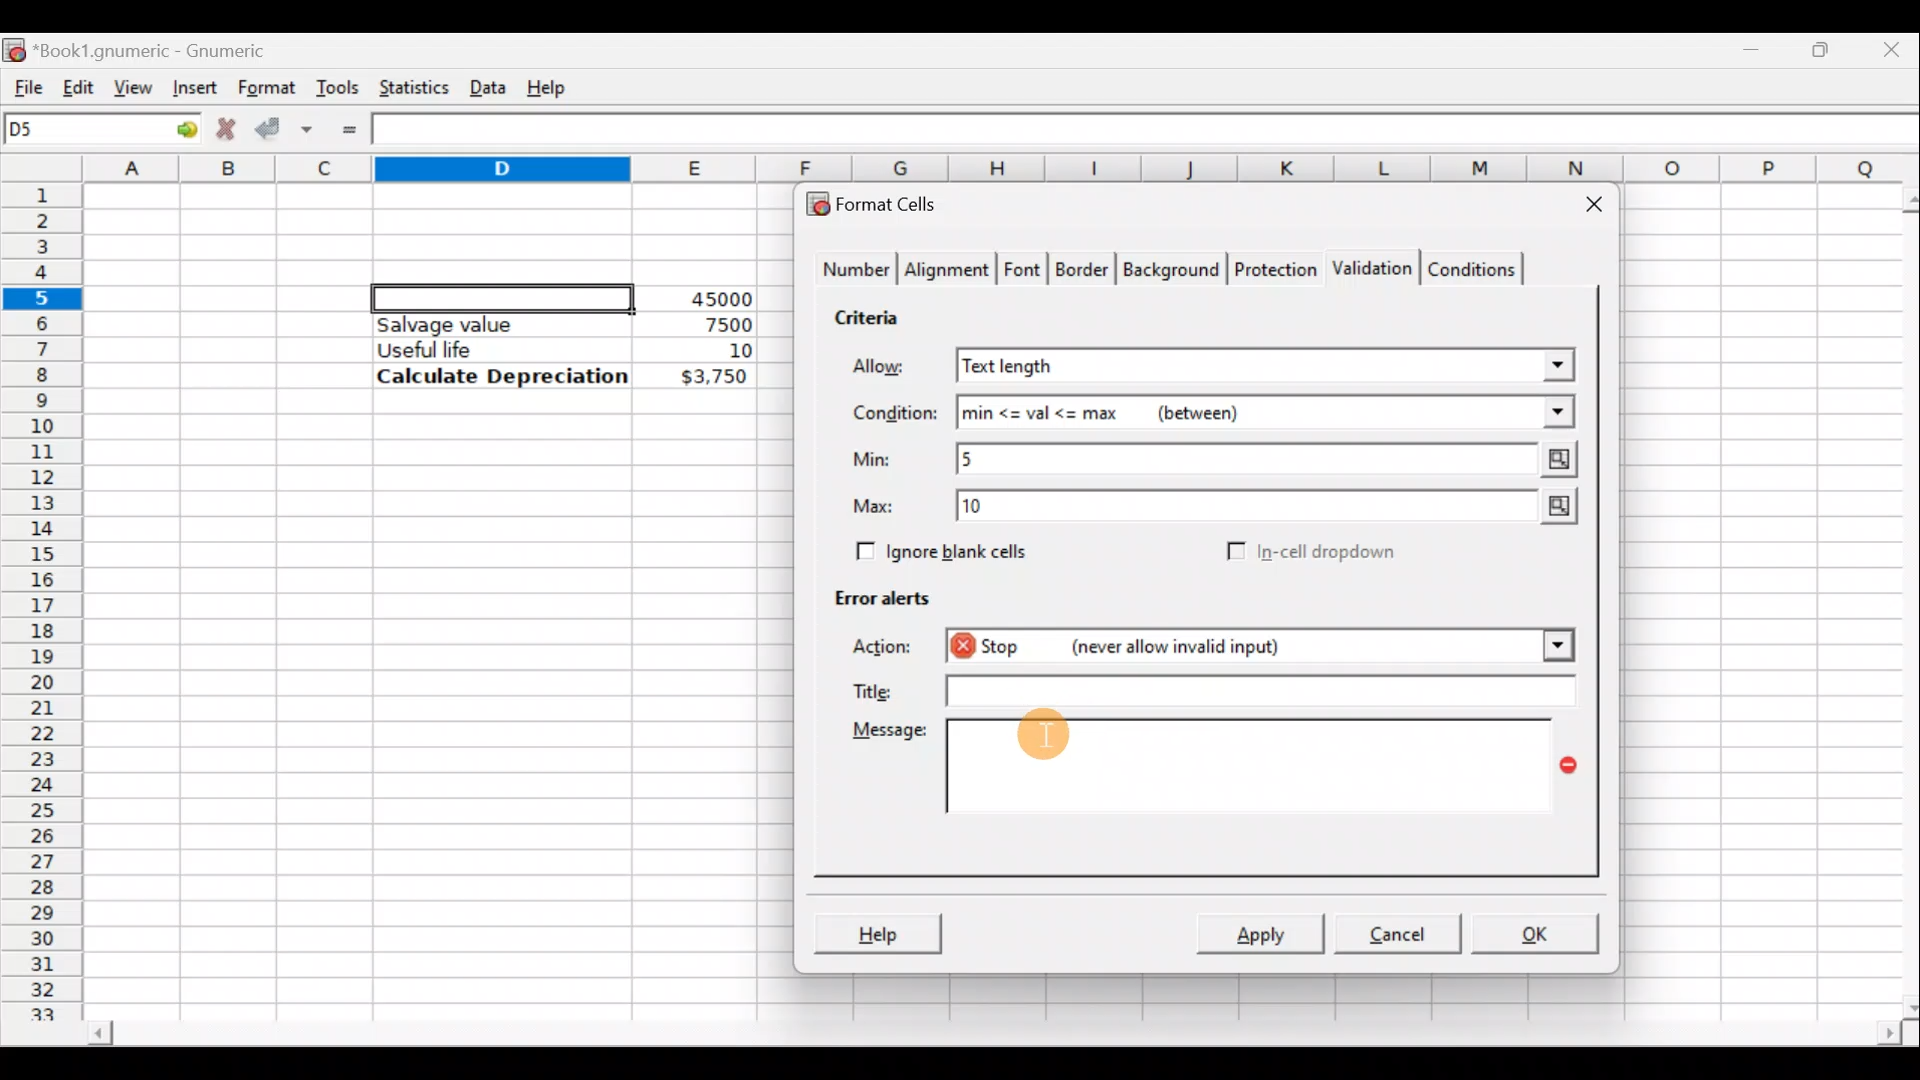 Image resolution: width=1920 pixels, height=1080 pixels. Describe the element at coordinates (491, 349) in the screenshot. I see `Useful life` at that location.